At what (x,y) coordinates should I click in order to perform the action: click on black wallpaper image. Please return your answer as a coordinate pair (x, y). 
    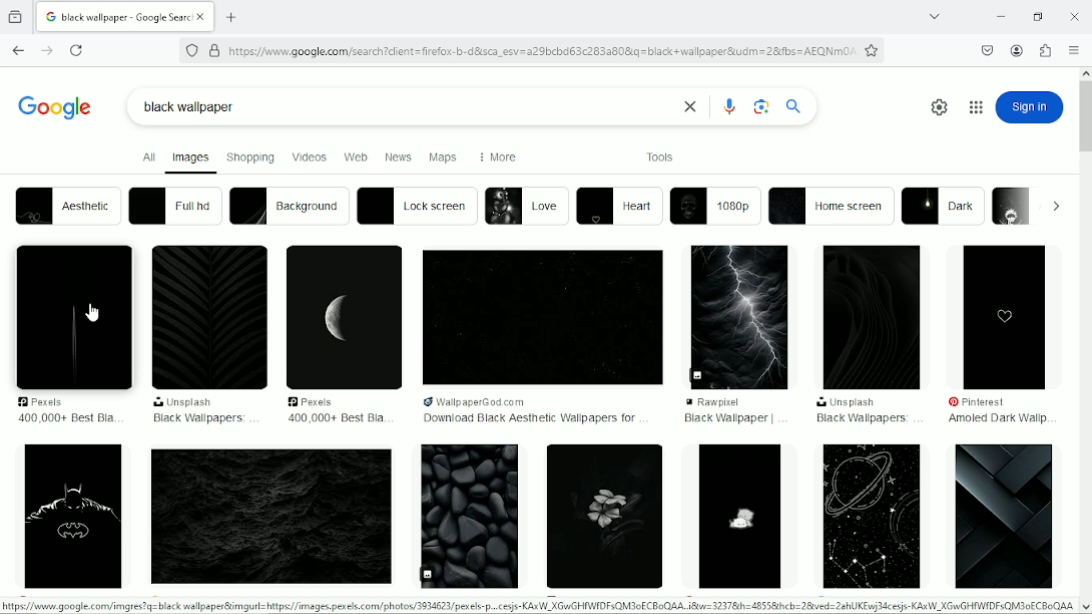
    Looking at the image, I should click on (868, 515).